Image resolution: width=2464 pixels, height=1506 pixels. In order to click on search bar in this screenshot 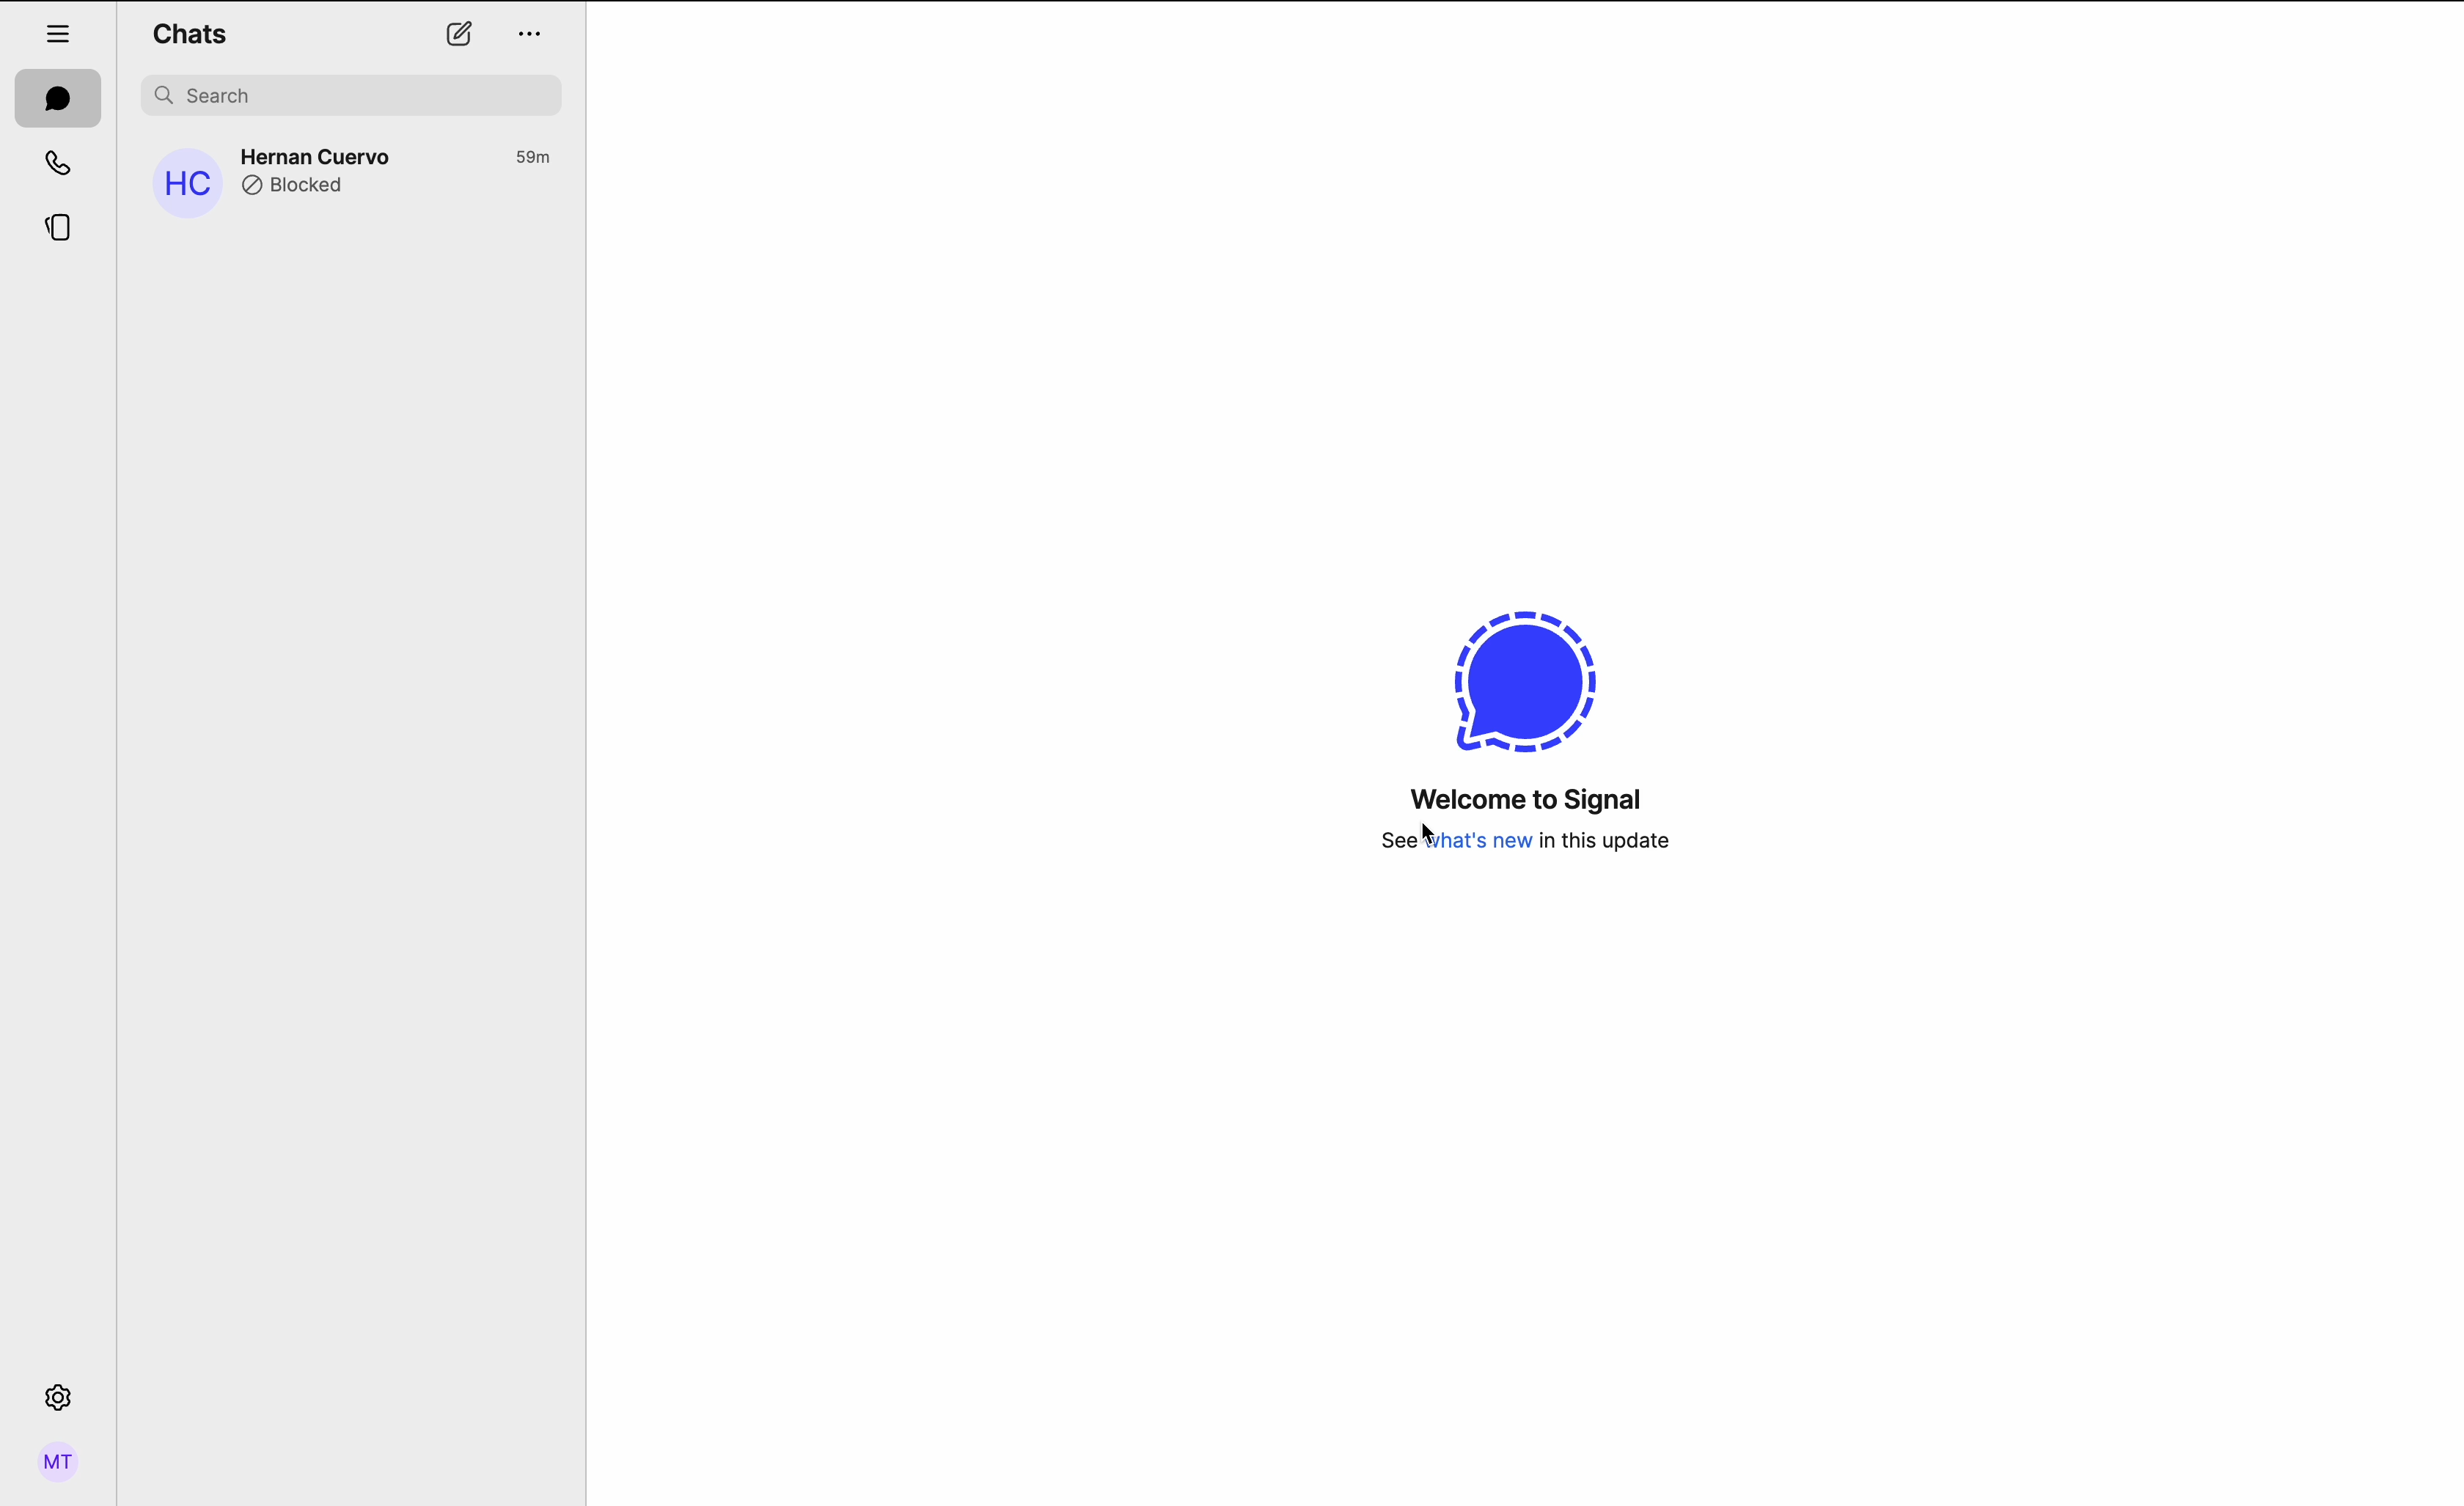, I will do `click(355, 95)`.